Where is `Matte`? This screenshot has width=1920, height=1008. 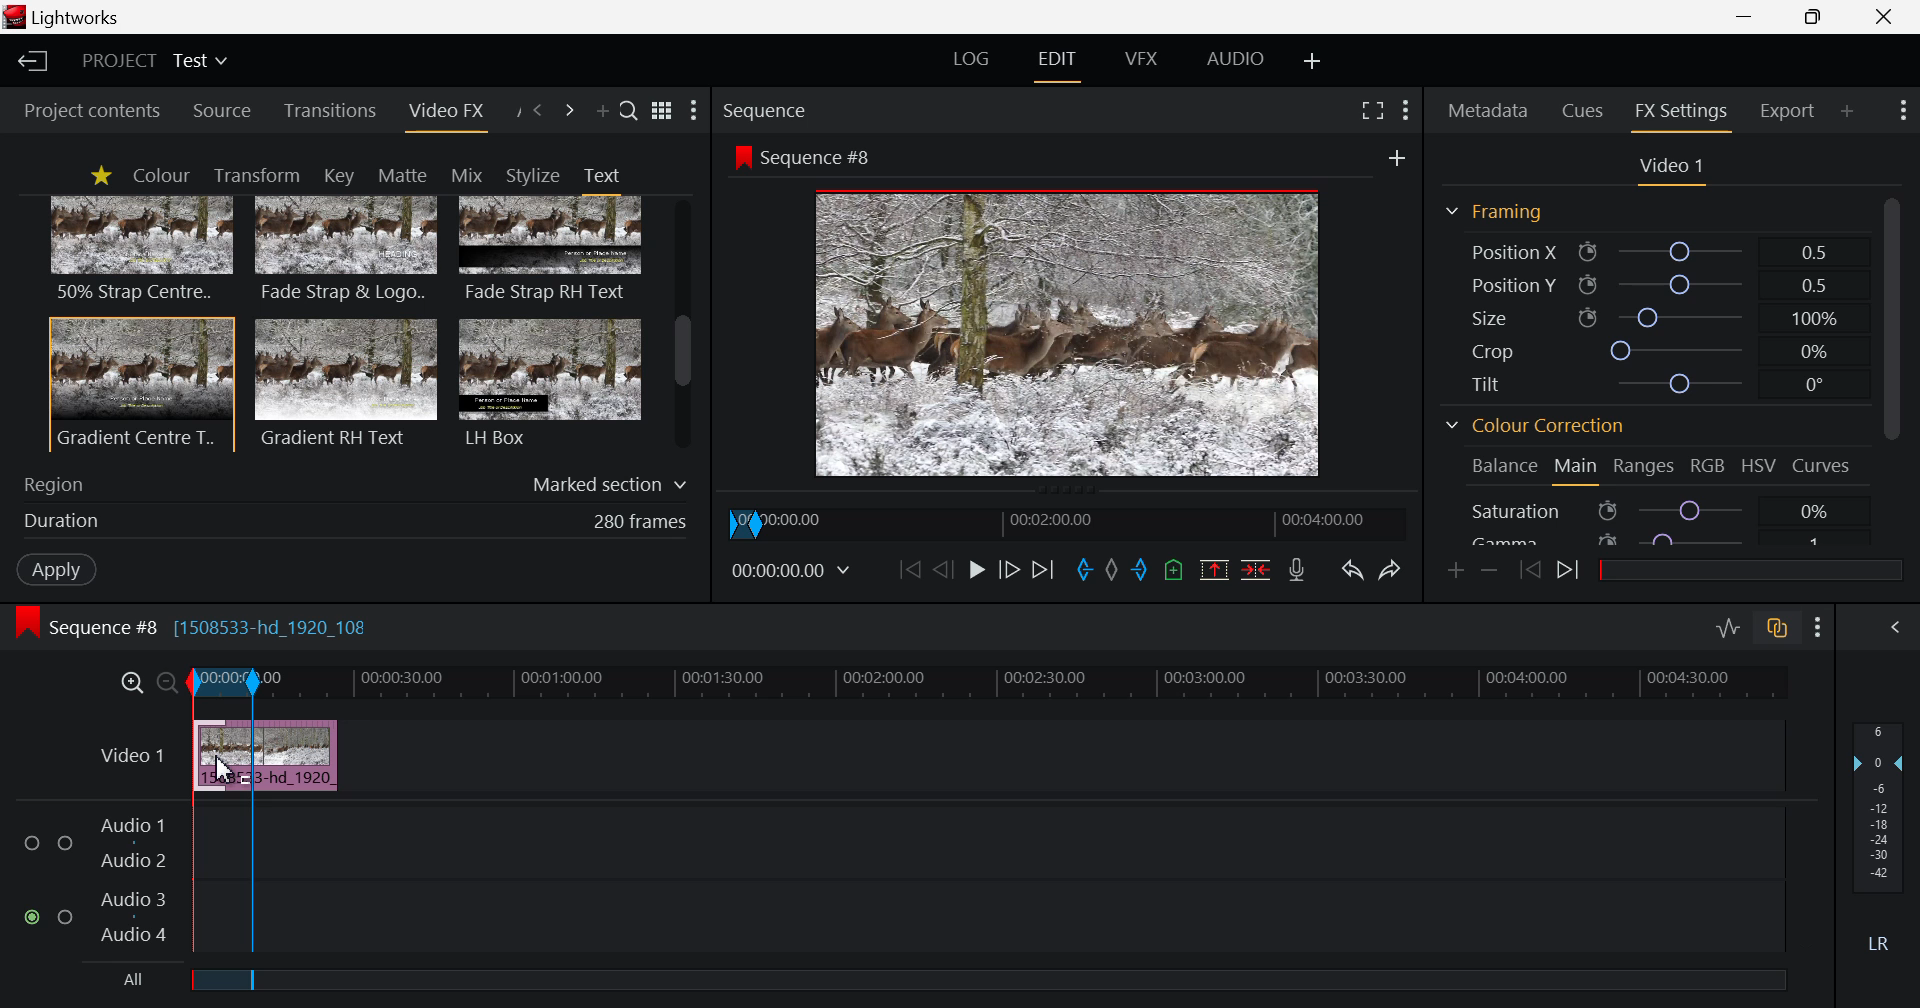
Matte is located at coordinates (401, 174).